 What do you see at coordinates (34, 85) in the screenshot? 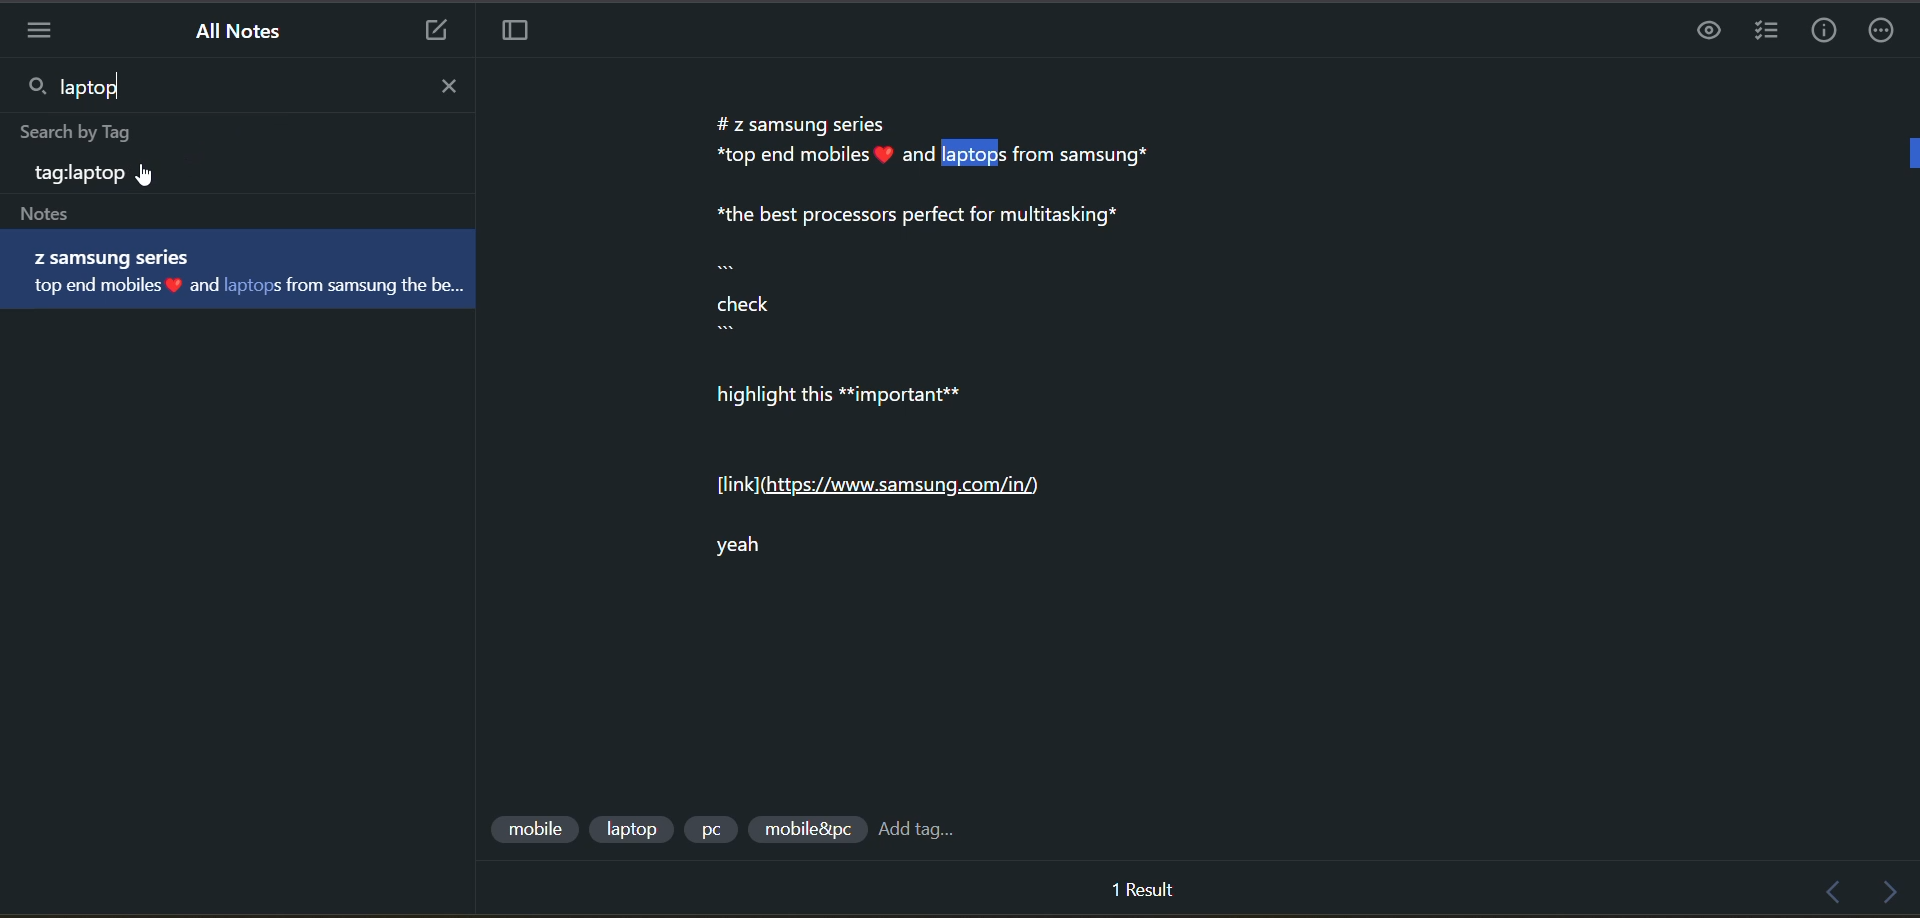
I see `search` at bounding box center [34, 85].